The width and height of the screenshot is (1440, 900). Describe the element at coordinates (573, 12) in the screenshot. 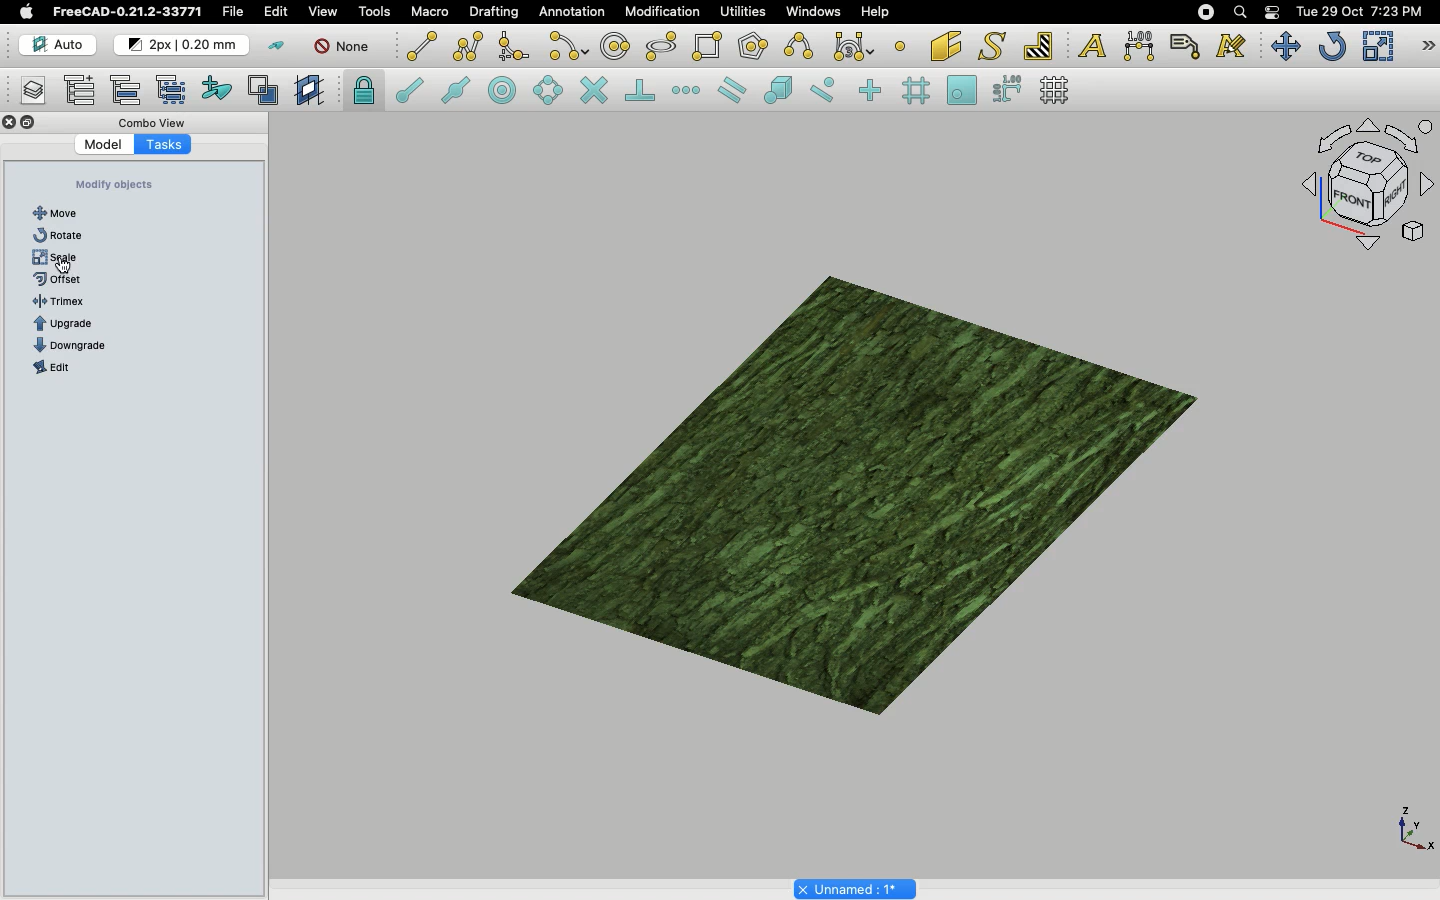

I see `Annotation` at that location.